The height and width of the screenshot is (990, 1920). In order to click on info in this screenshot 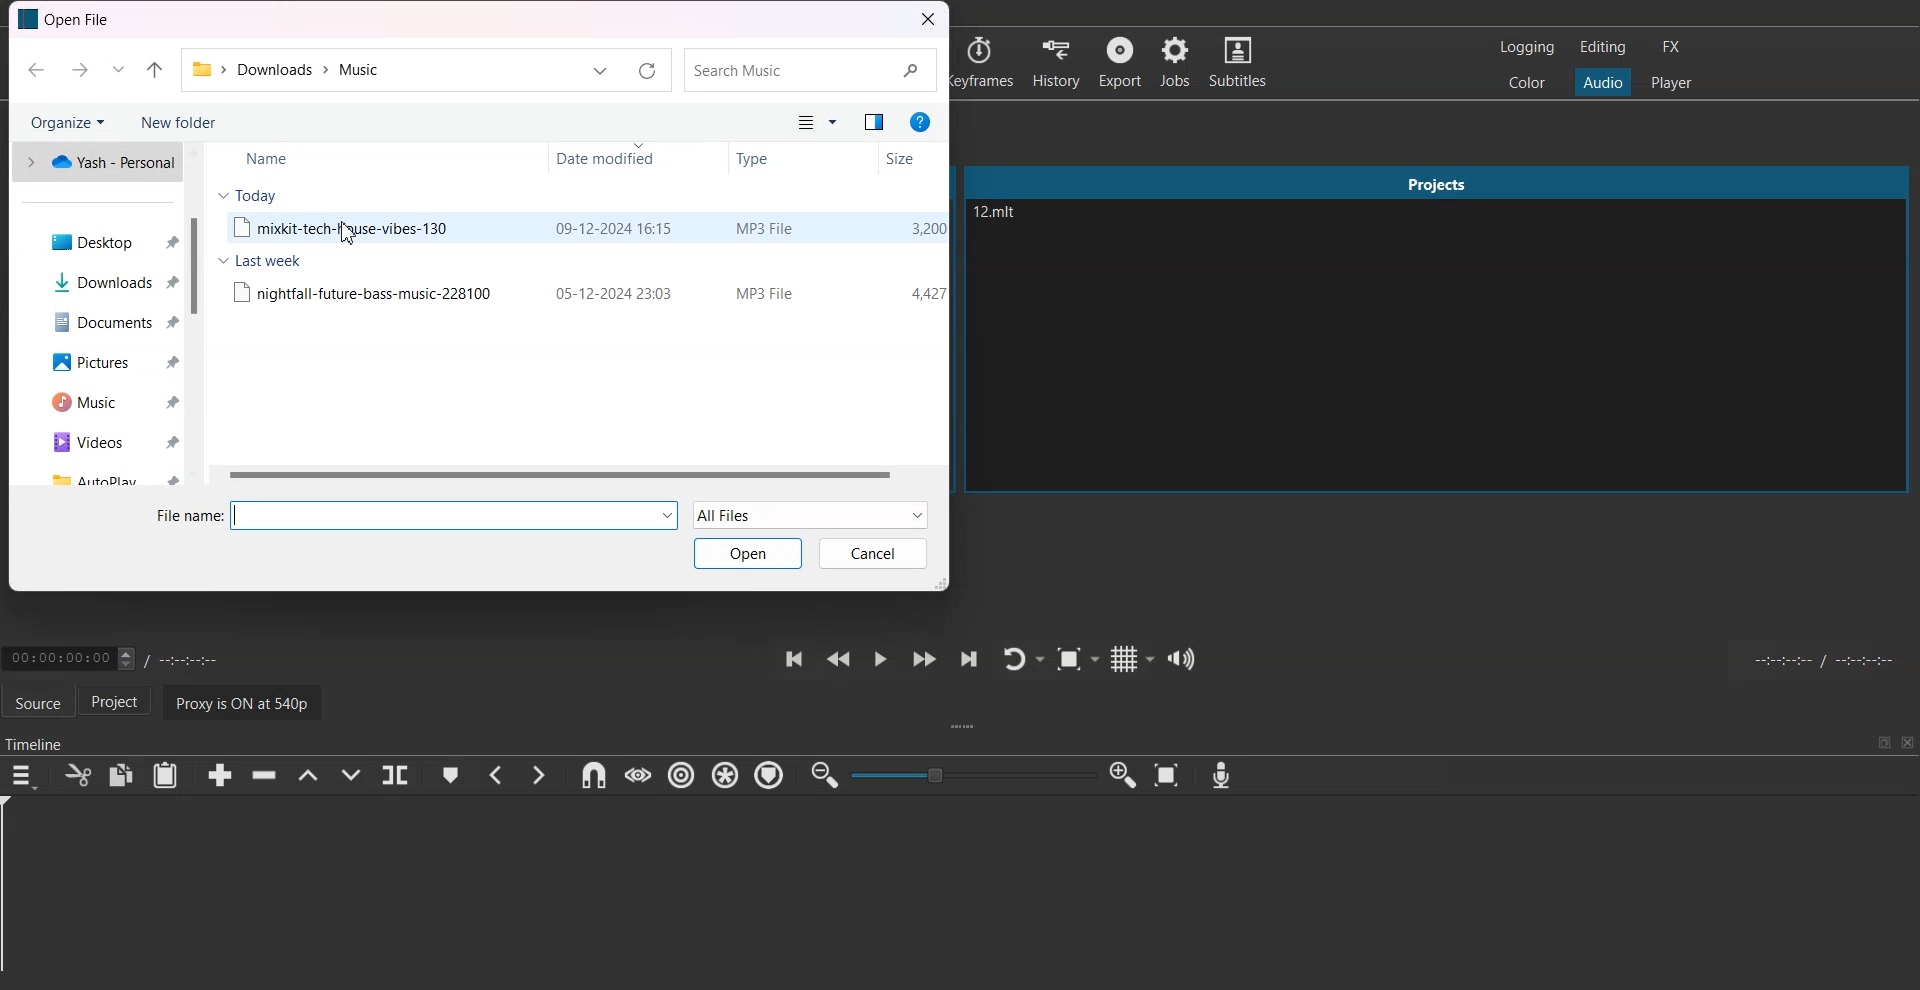, I will do `click(920, 122)`.